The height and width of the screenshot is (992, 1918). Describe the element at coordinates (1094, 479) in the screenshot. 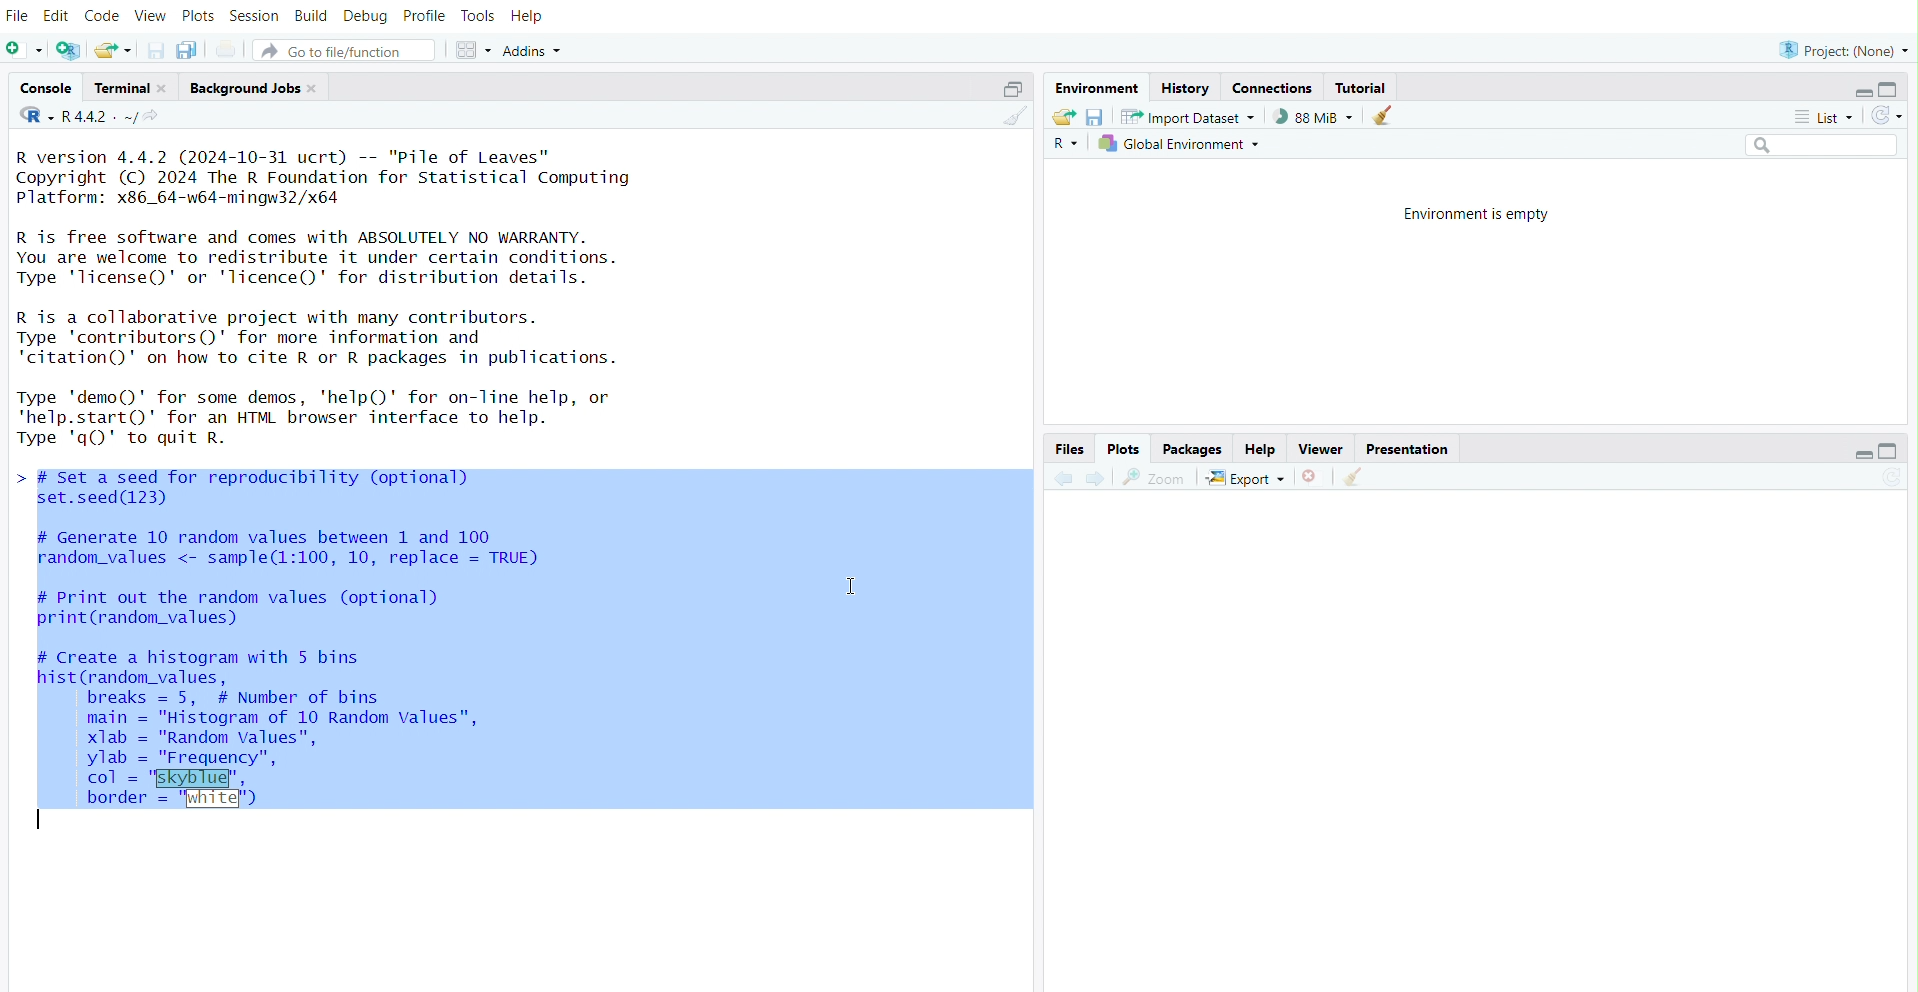

I see `next plot` at that location.